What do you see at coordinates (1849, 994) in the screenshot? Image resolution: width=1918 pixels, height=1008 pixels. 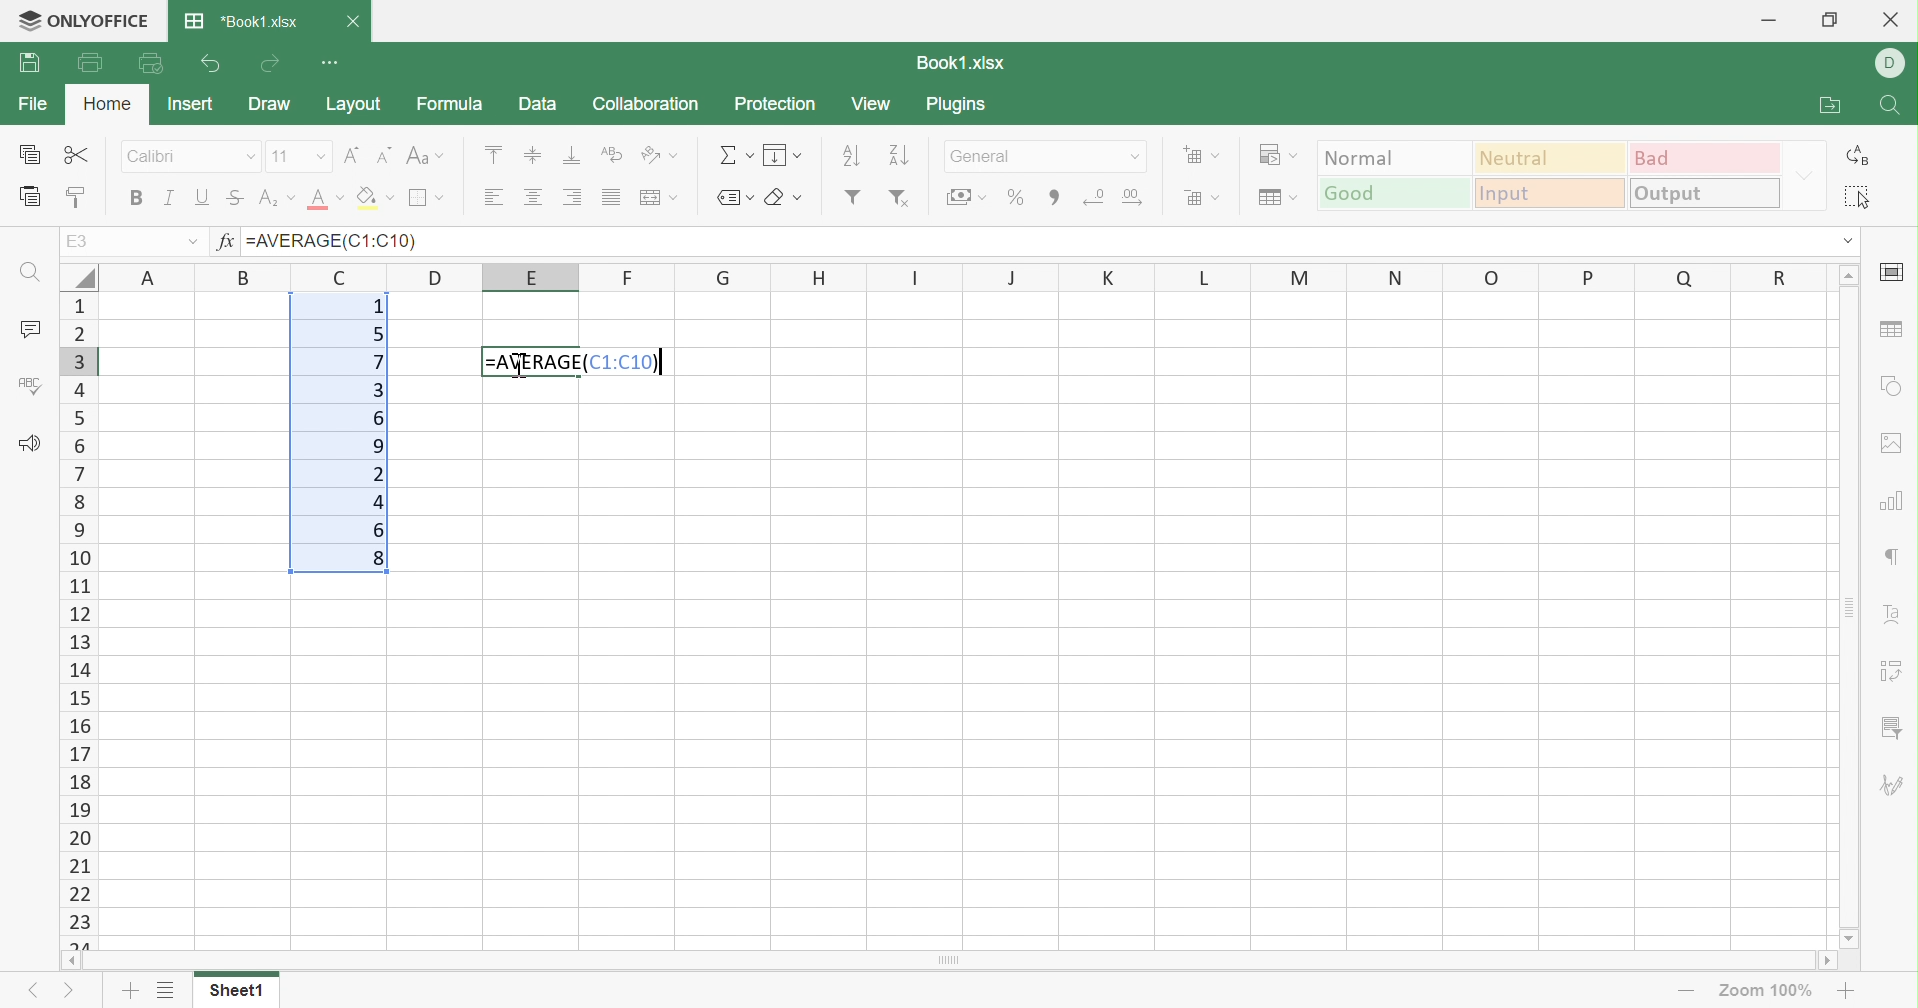 I see `Zoom In` at bounding box center [1849, 994].